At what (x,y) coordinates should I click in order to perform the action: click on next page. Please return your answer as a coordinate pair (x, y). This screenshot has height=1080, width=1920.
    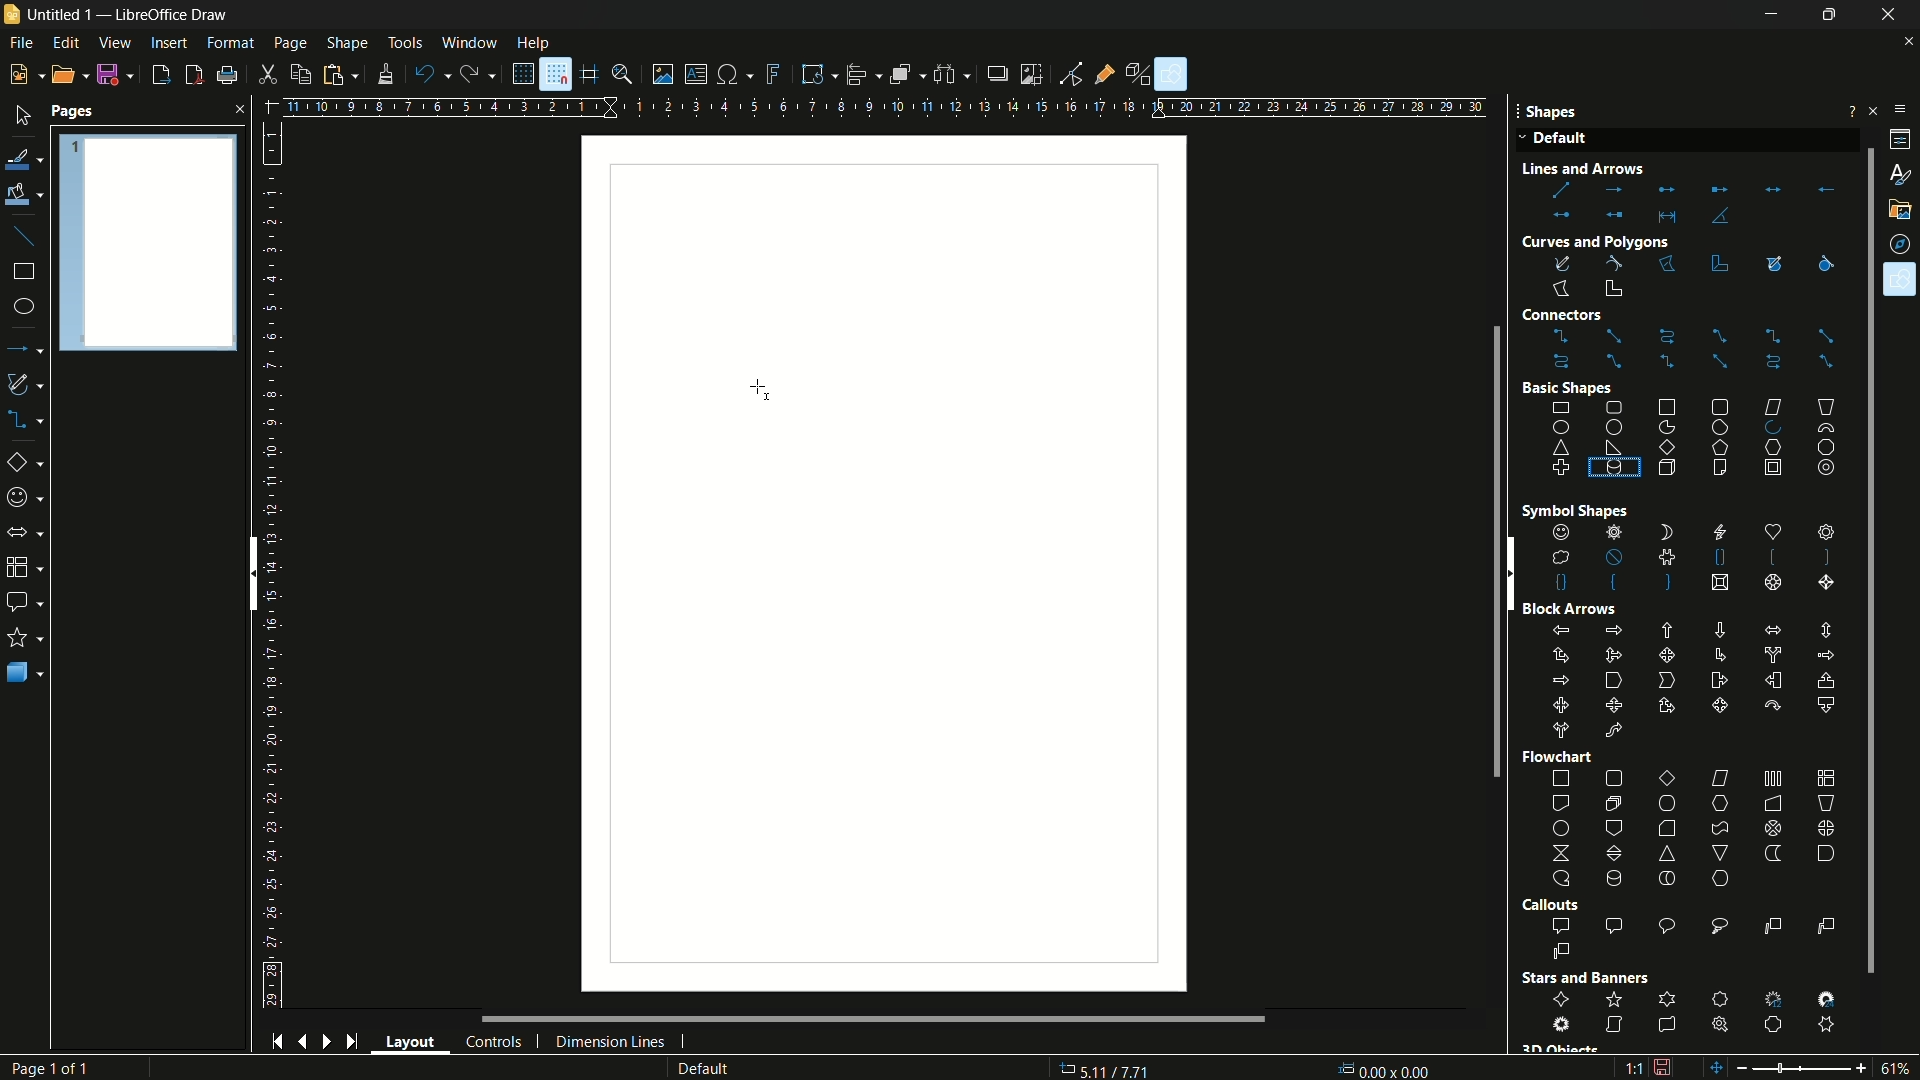
    Looking at the image, I should click on (327, 1042).